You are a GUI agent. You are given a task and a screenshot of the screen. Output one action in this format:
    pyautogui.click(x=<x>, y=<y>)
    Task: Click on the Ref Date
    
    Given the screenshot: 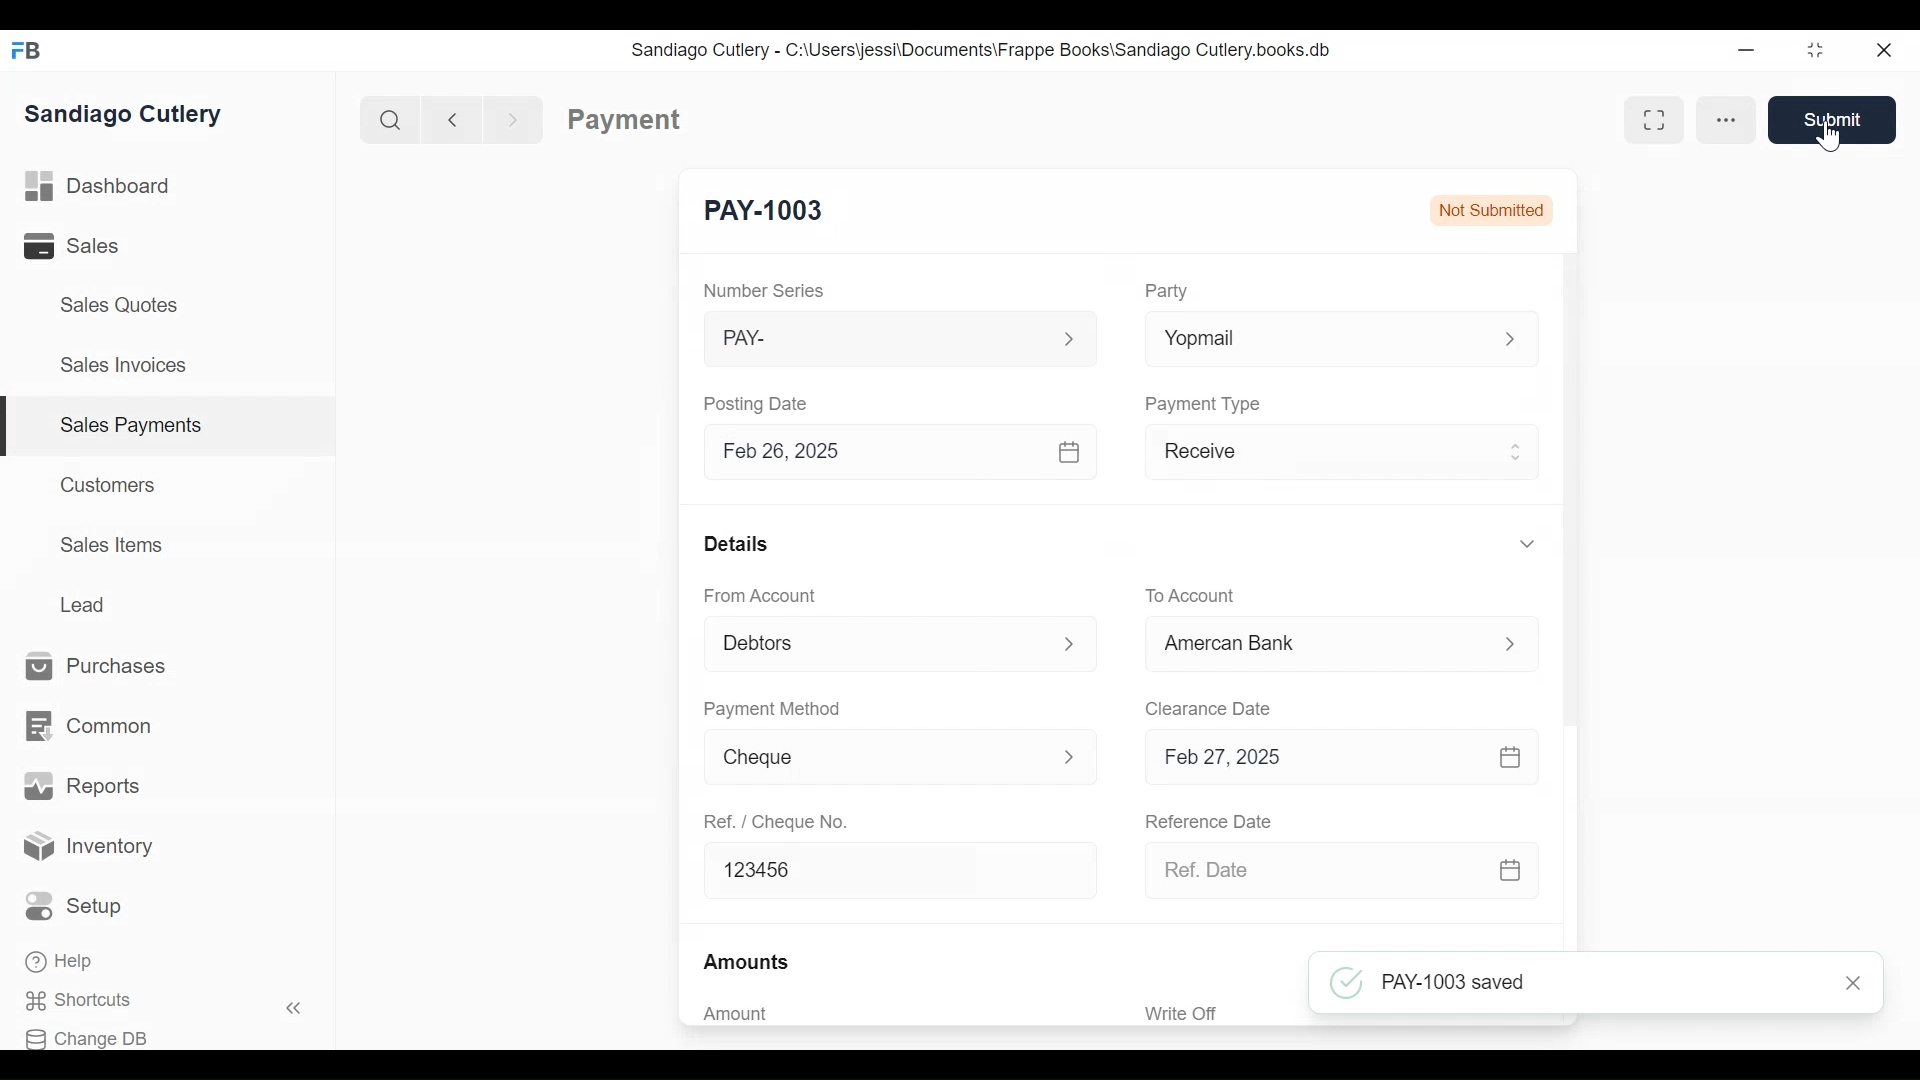 What is the action you would take?
    pyautogui.click(x=1313, y=870)
    